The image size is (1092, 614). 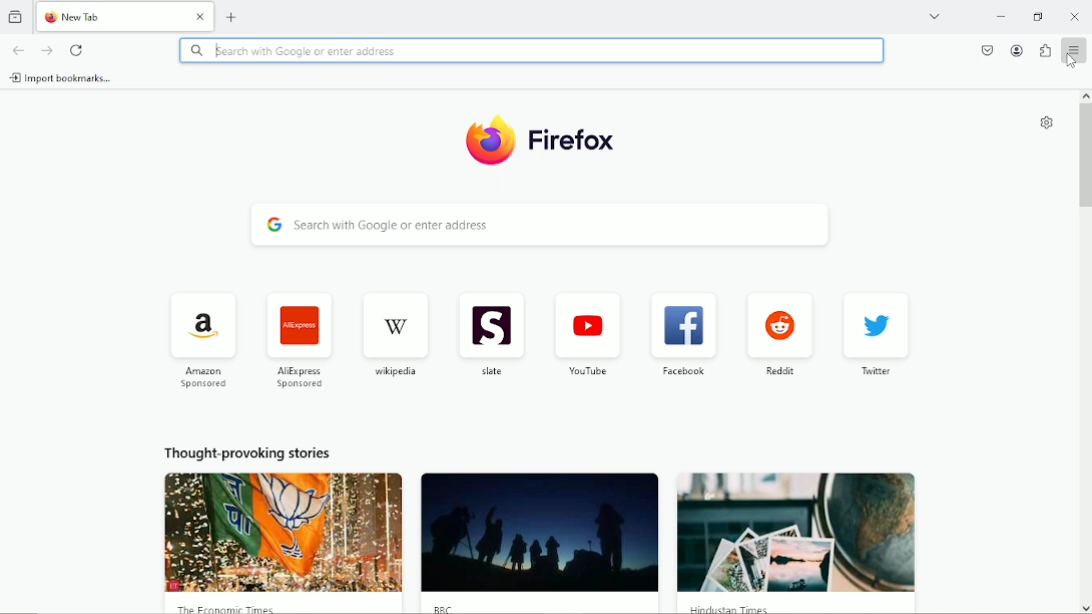 I want to click on facebook, so click(x=681, y=334).